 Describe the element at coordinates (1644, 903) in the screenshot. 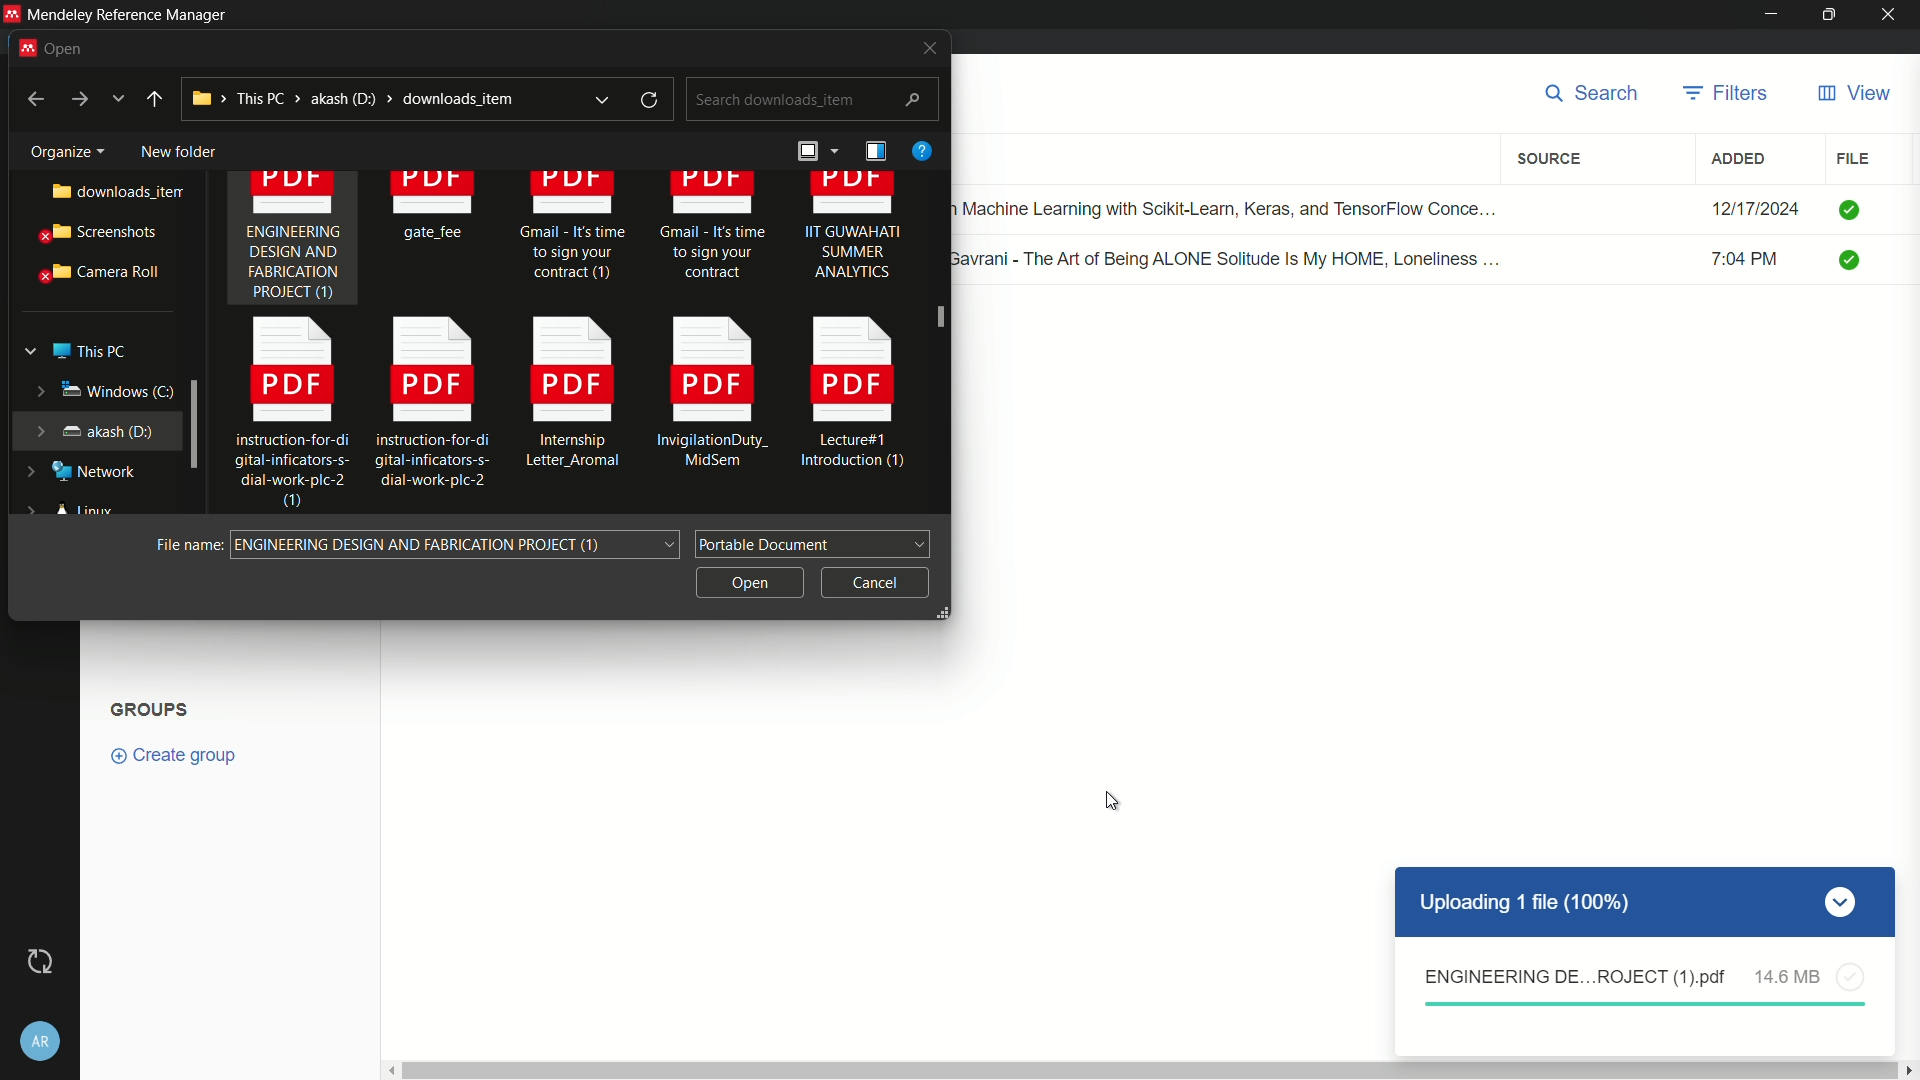

I see `Uploading 1 file (100%)` at that location.